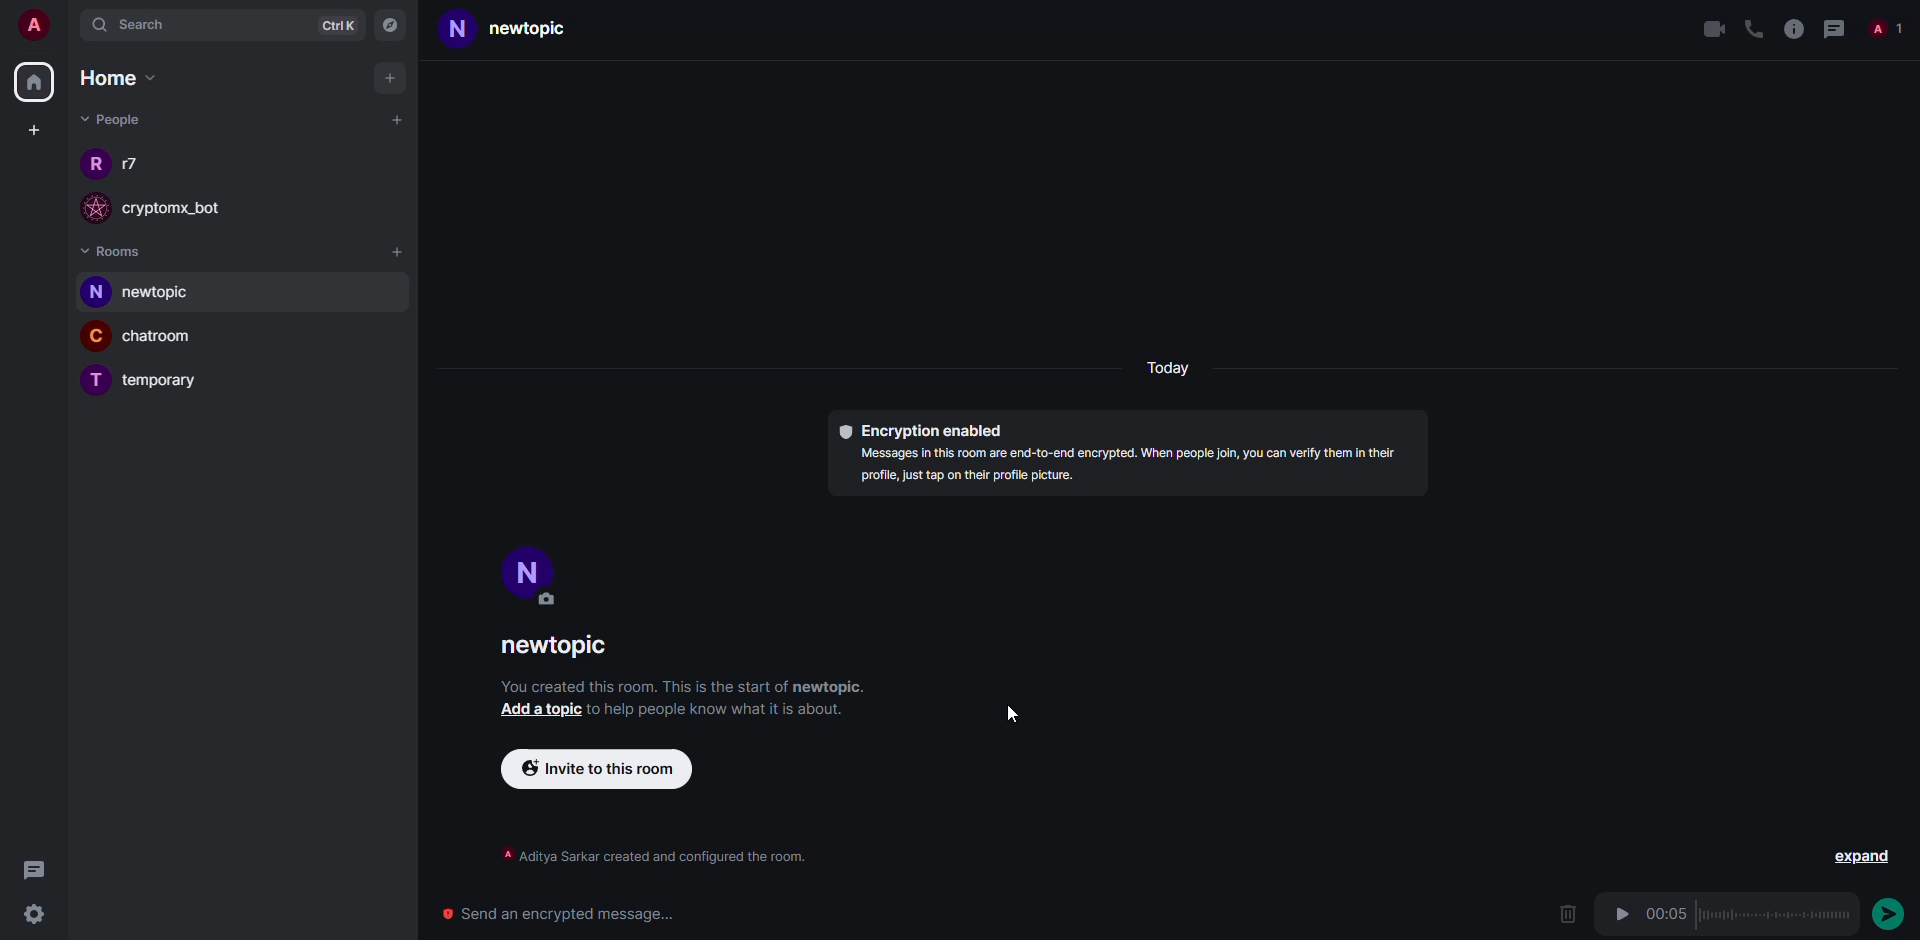 This screenshot has width=1920, height=940. I want to click on home, so click(30, 85).